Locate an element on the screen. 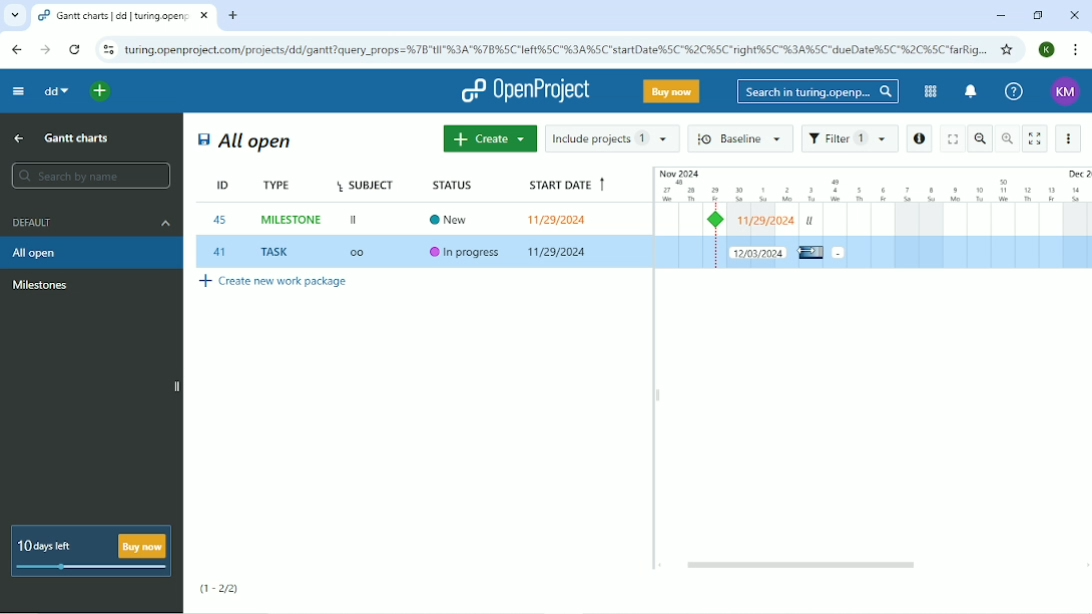 This screenshot has height=614, width=1092. Bookmark this tab is located at coordinates (1008, 49).